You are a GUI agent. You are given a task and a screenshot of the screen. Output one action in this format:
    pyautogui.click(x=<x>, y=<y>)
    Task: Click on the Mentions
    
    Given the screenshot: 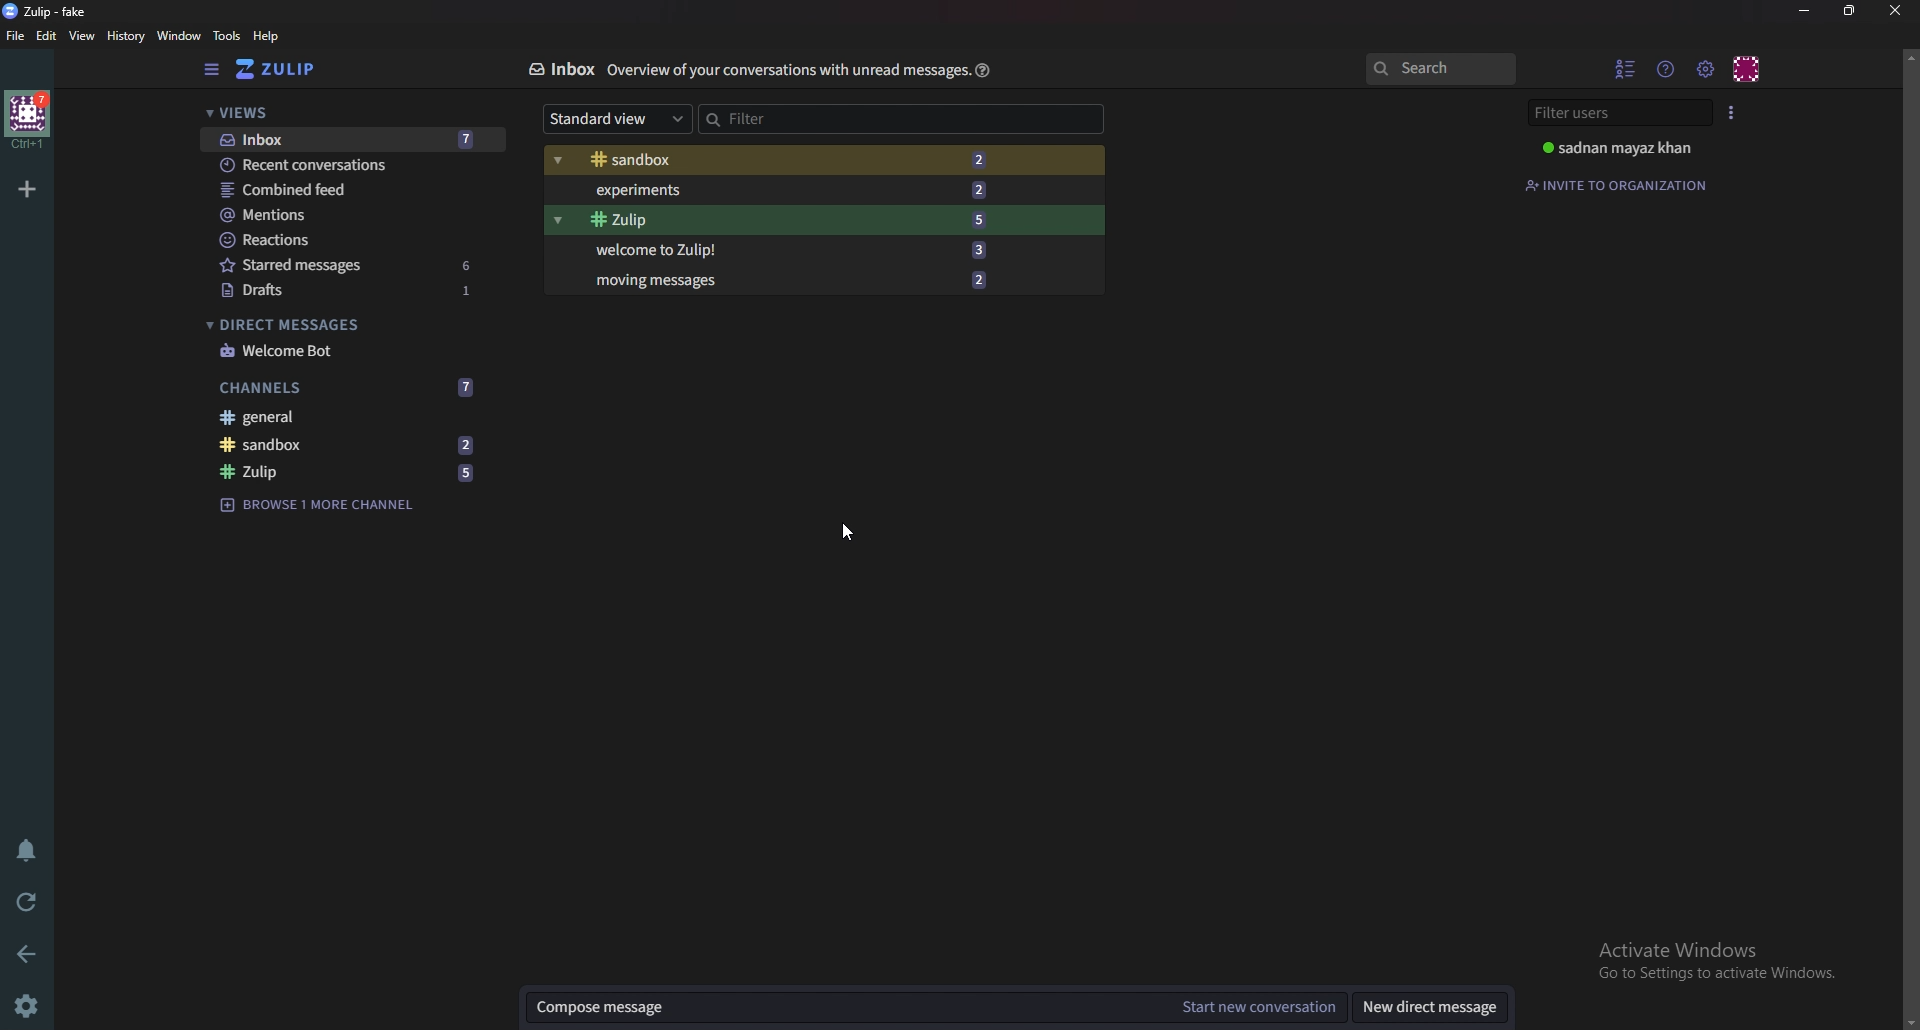 What is the action you would take?
    pyautogui.click(x=342, y=217)
    